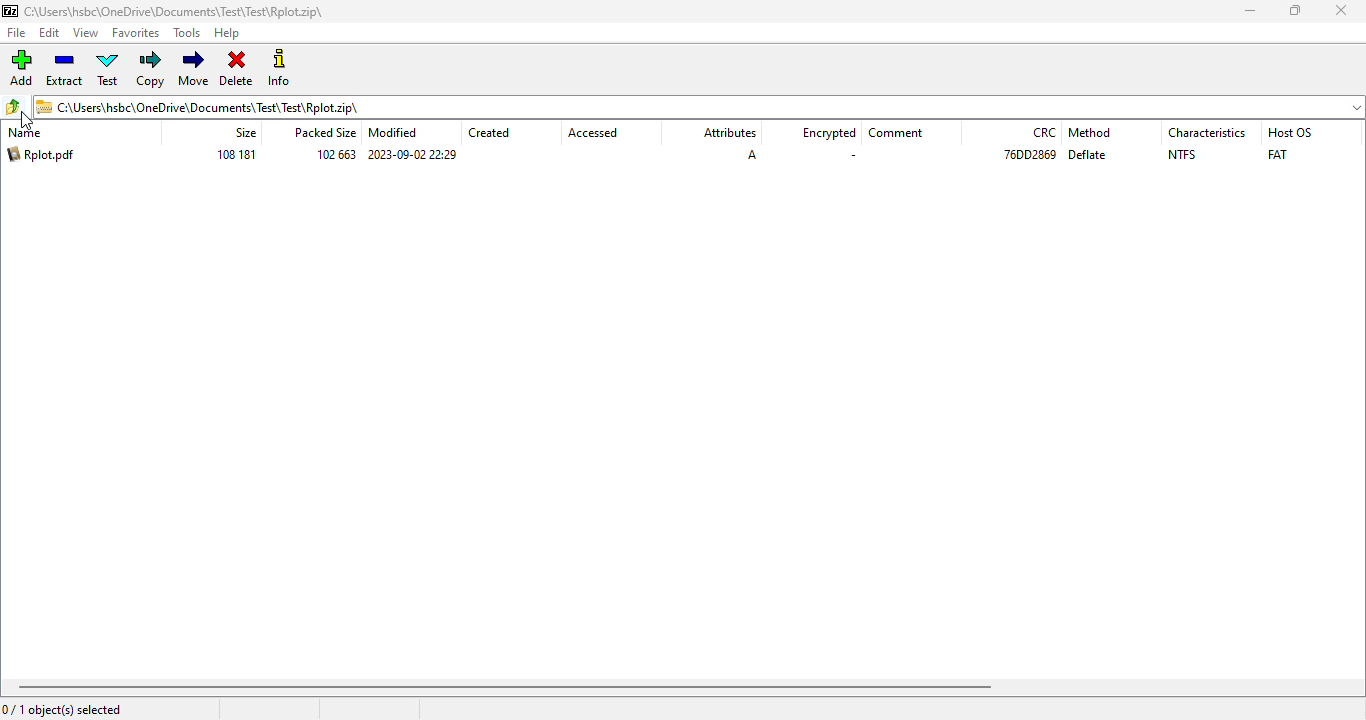 Image resolution: width=1366 pixels, height=720 pixels. I want to click on favorites, so click(135, 33).